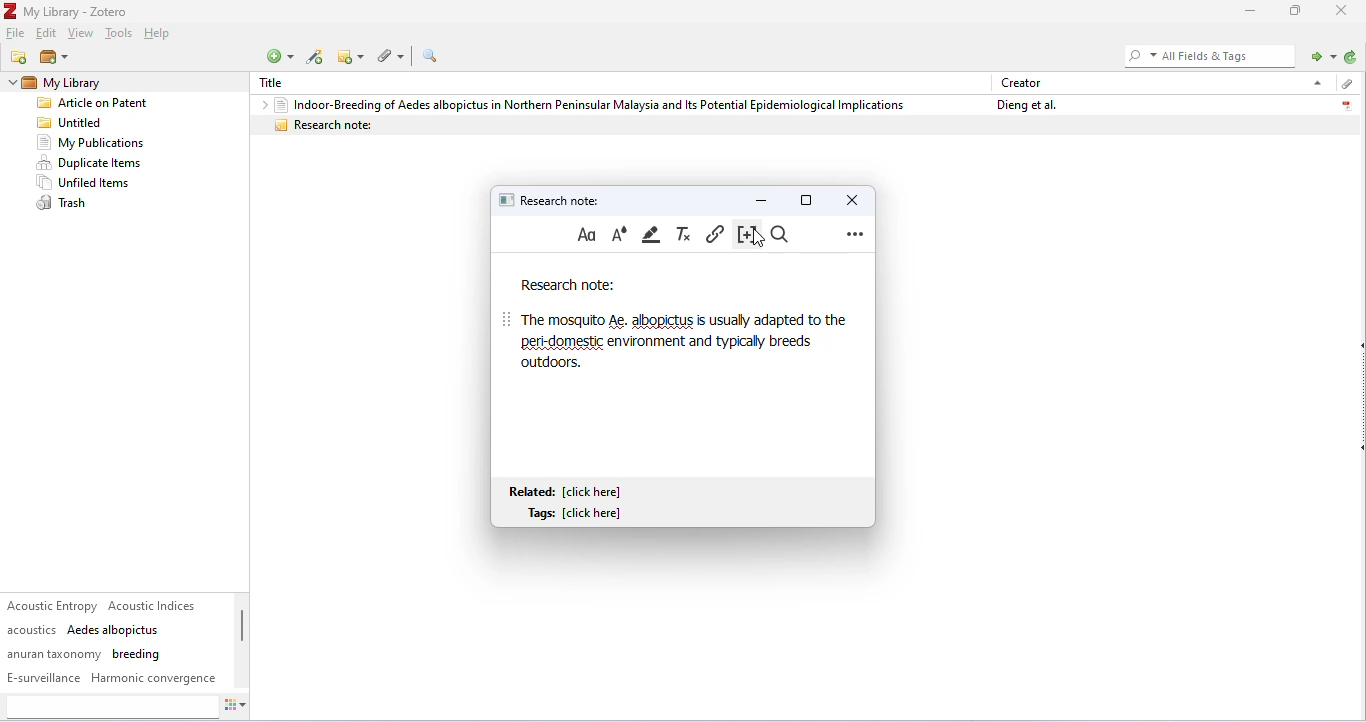 The image size is (1366, 722). What do you see at coordinates (118, 35) in the screenshot?
I see `tools` at bounding box center [118, 35].